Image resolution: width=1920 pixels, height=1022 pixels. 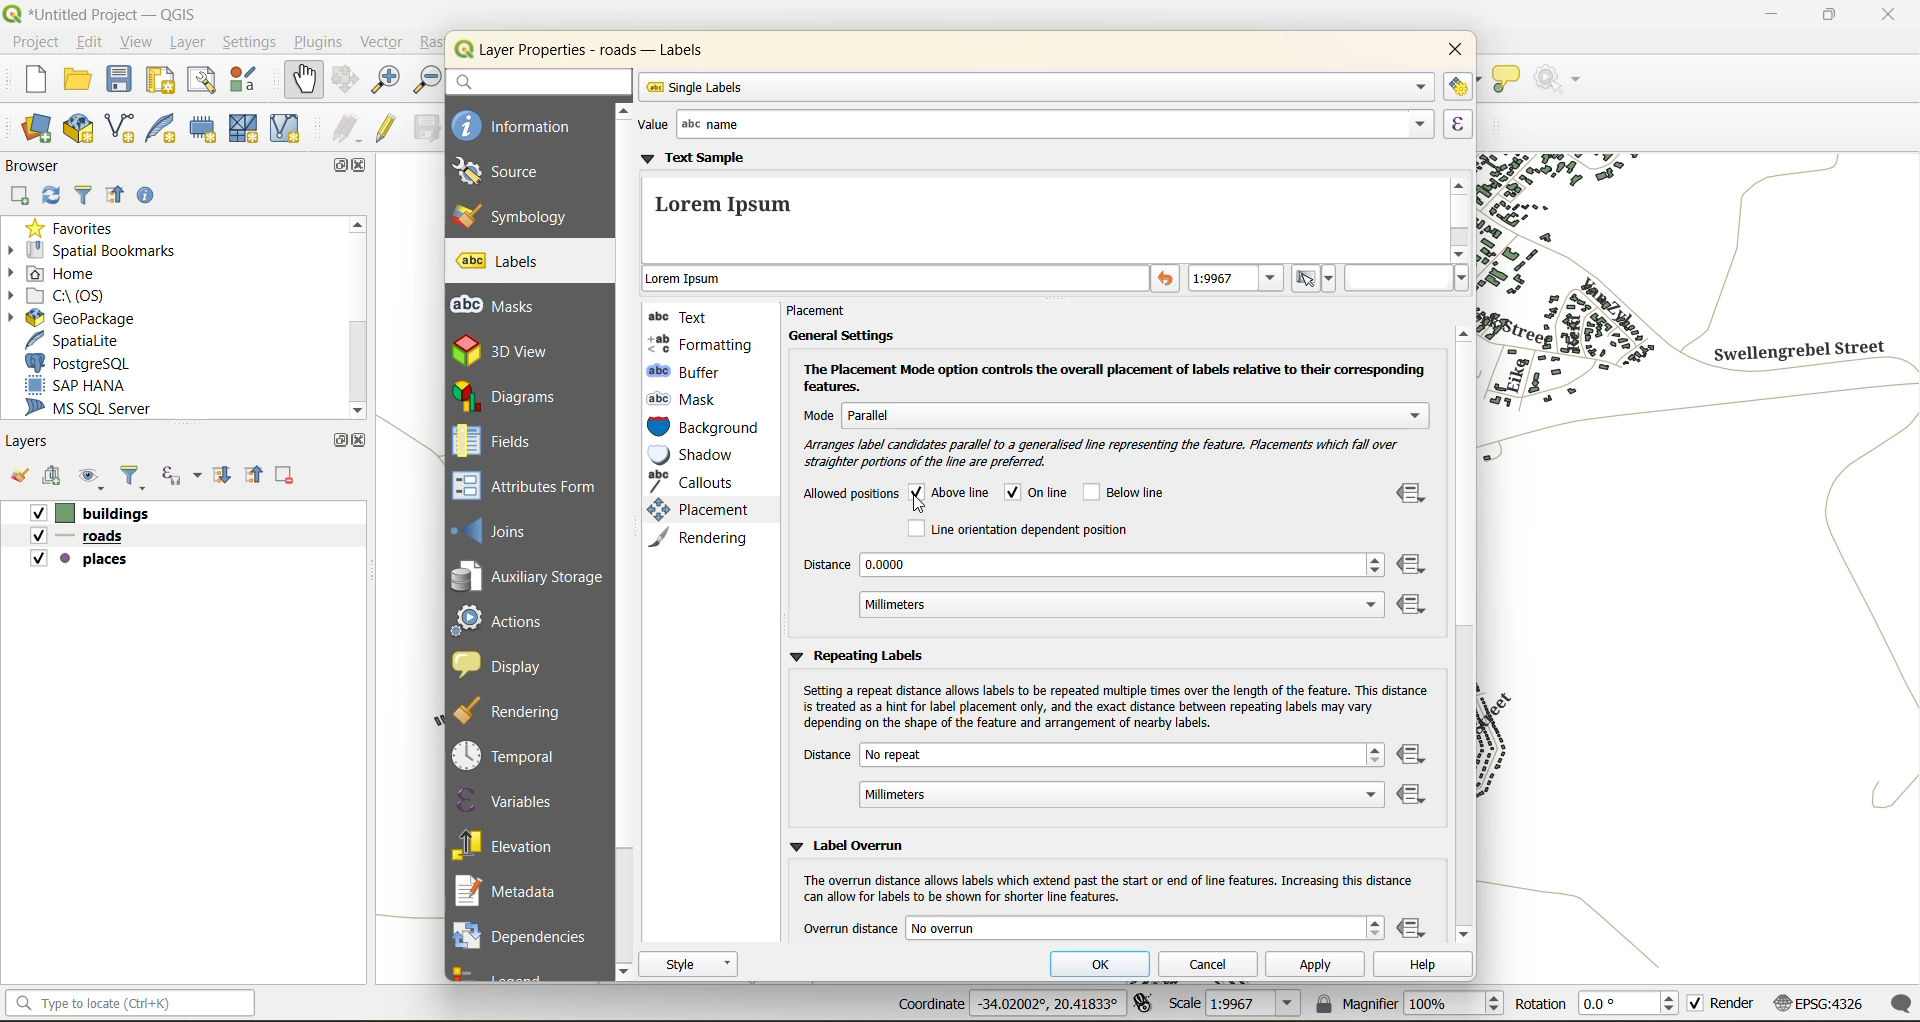 I want to click on formatting, so click(x=701, y=344).